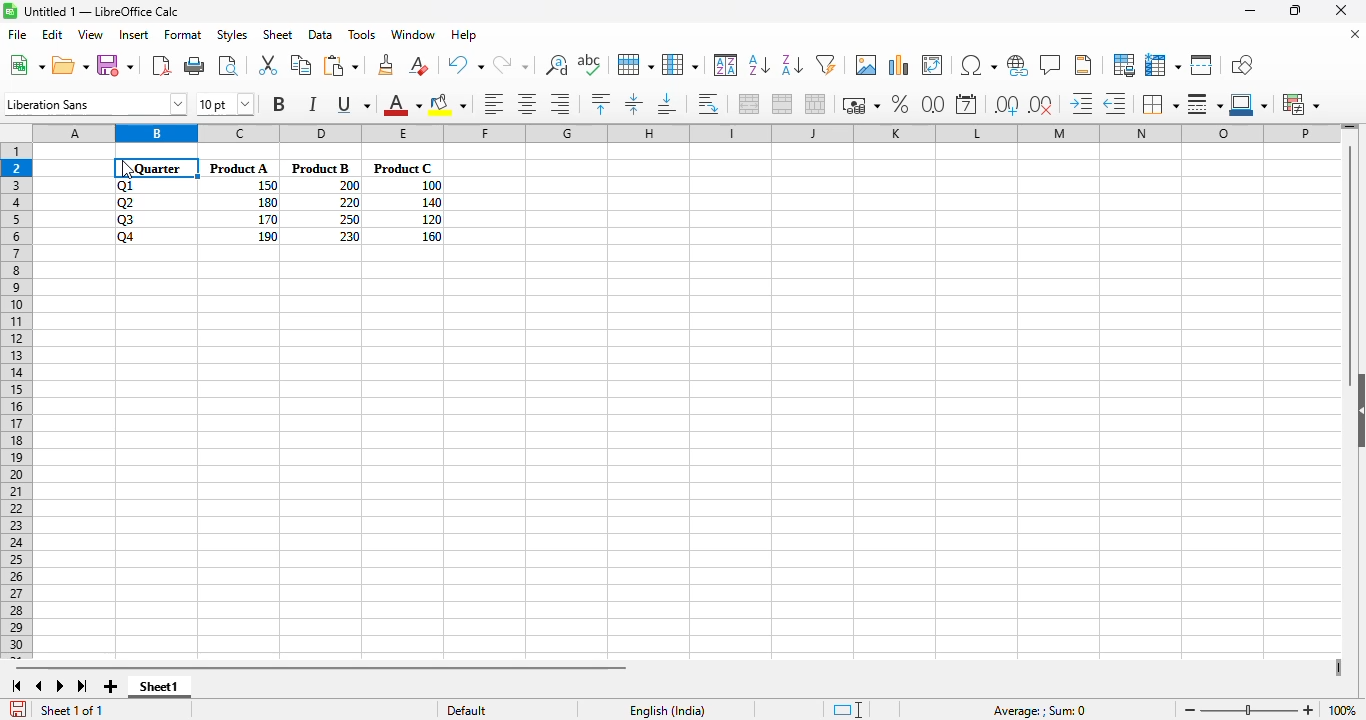 This screenshot has height=720, width=1366. I want to click on autofilter, so click(826, 64).